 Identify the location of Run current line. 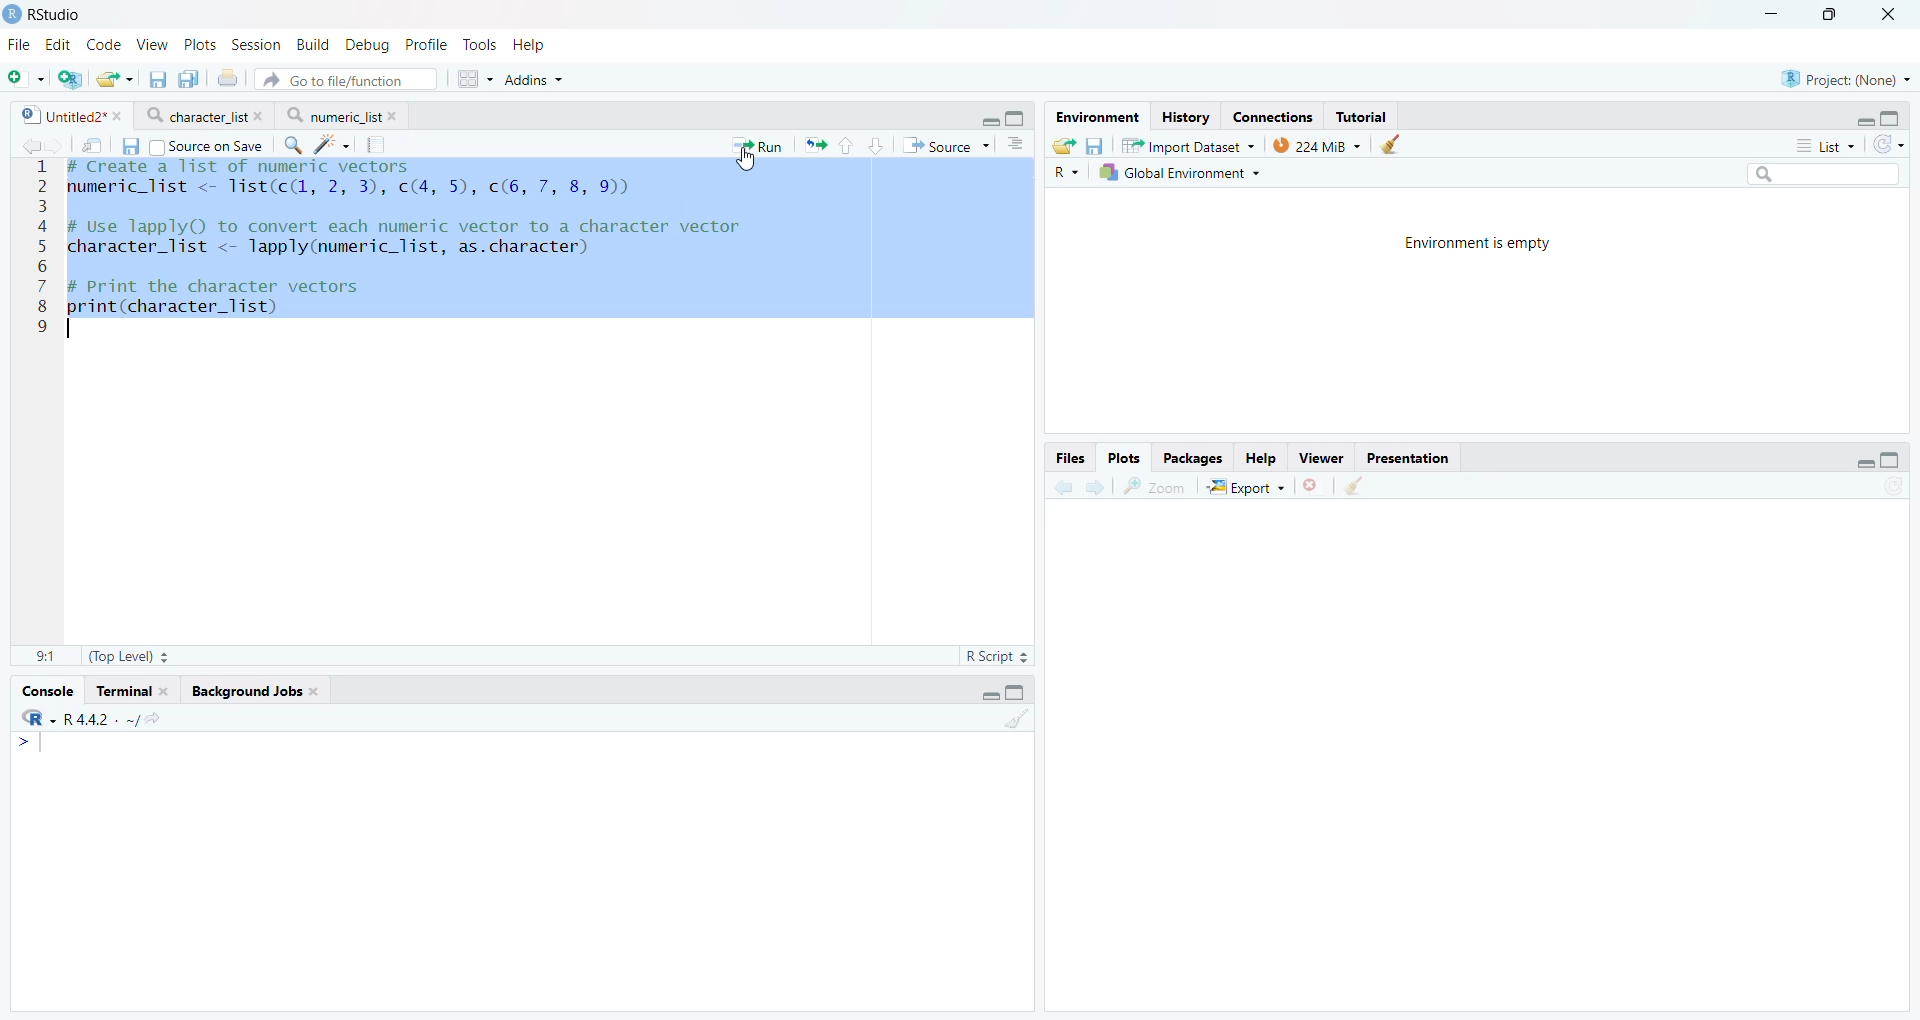
(754, 146).